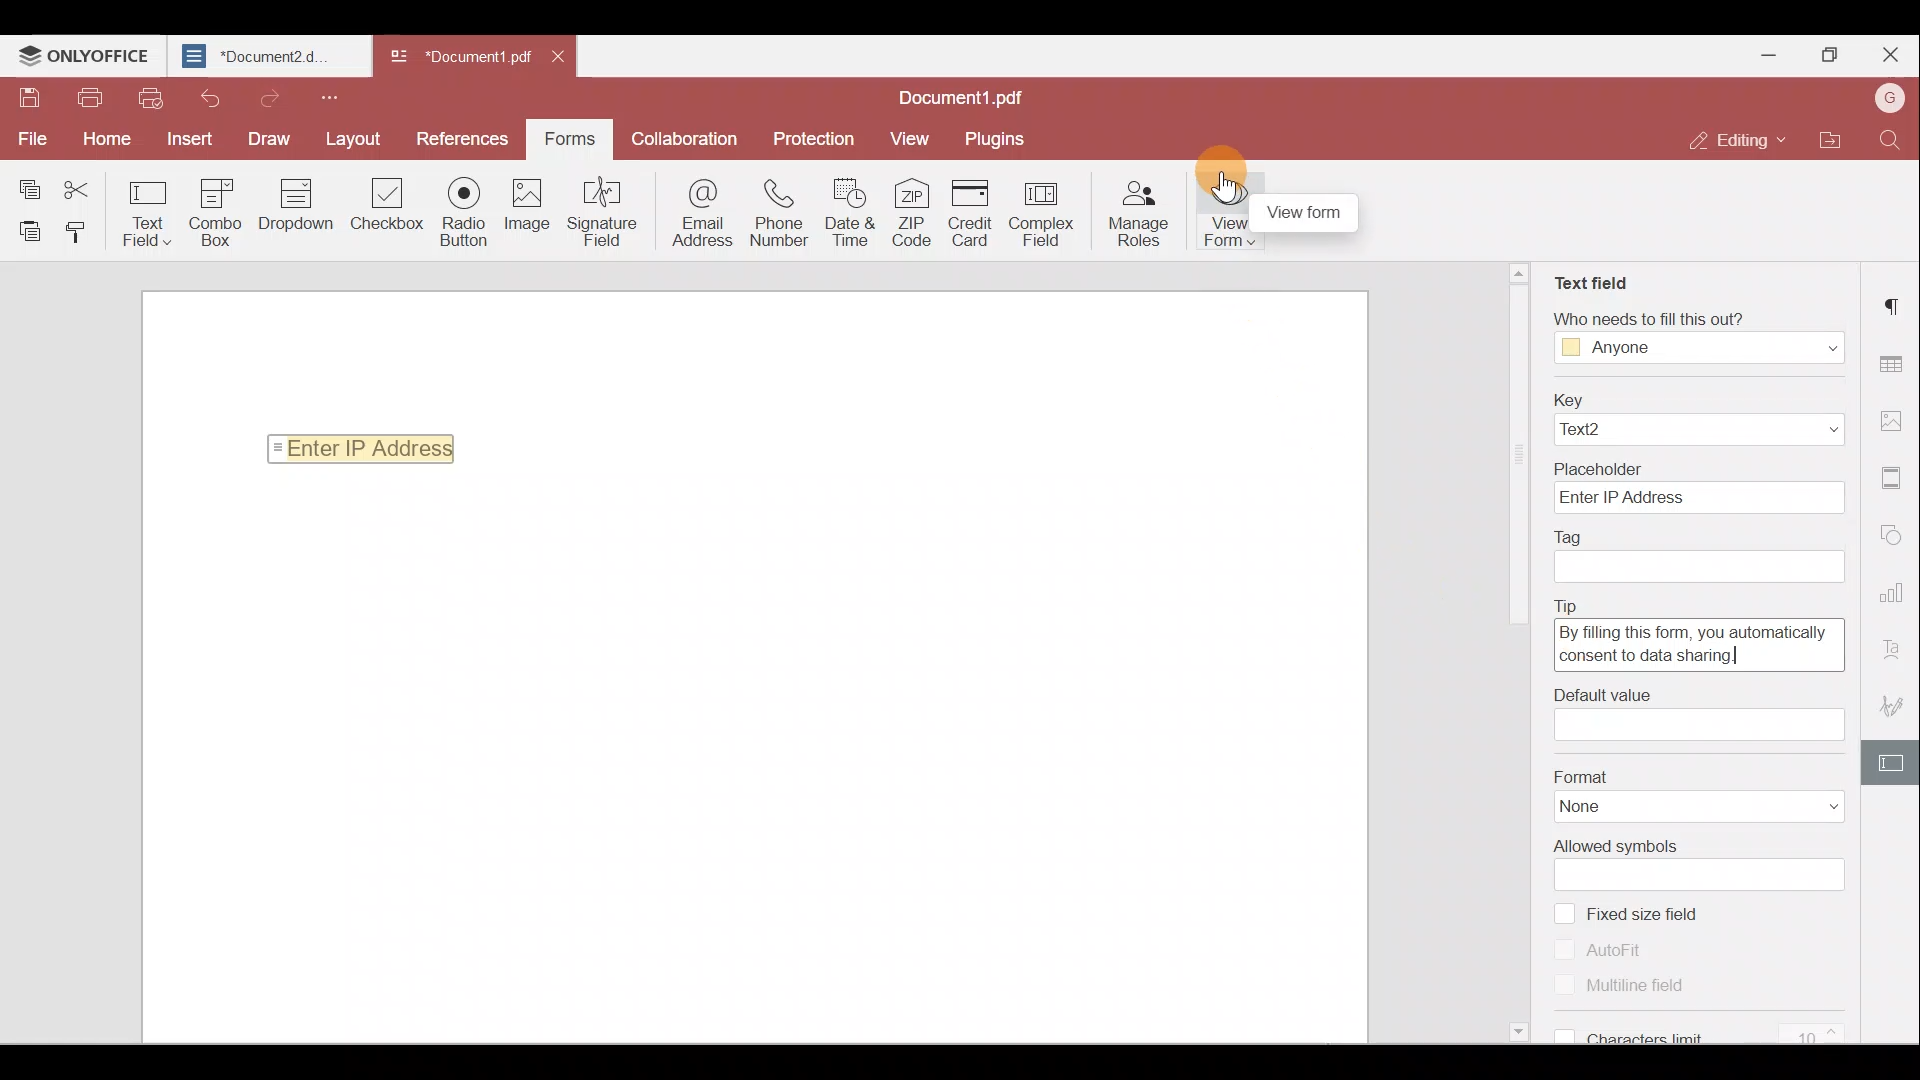 The width and height of the screenshot is (1920, 1080). What do you see at coordinates (1563, 912) in the screenshot?
I see `checkbox` at bounding box center [1563, 912].